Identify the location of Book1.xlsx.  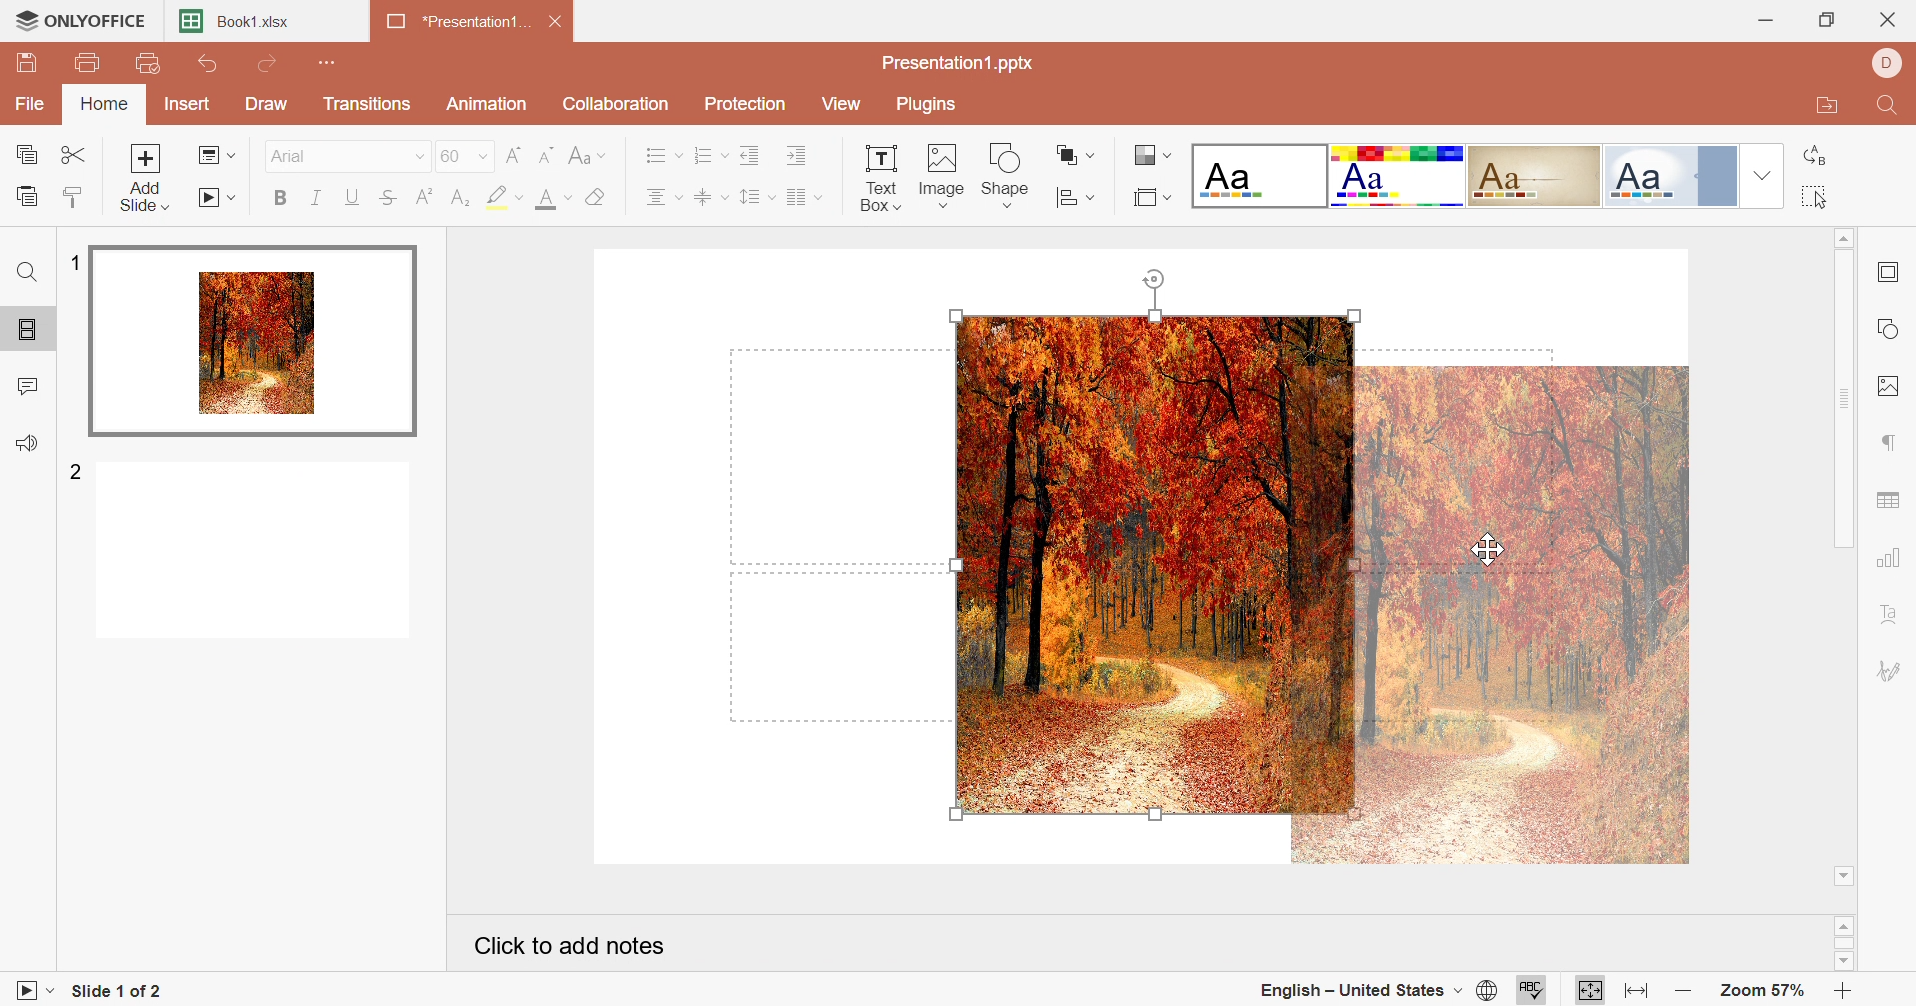
(241, 22).